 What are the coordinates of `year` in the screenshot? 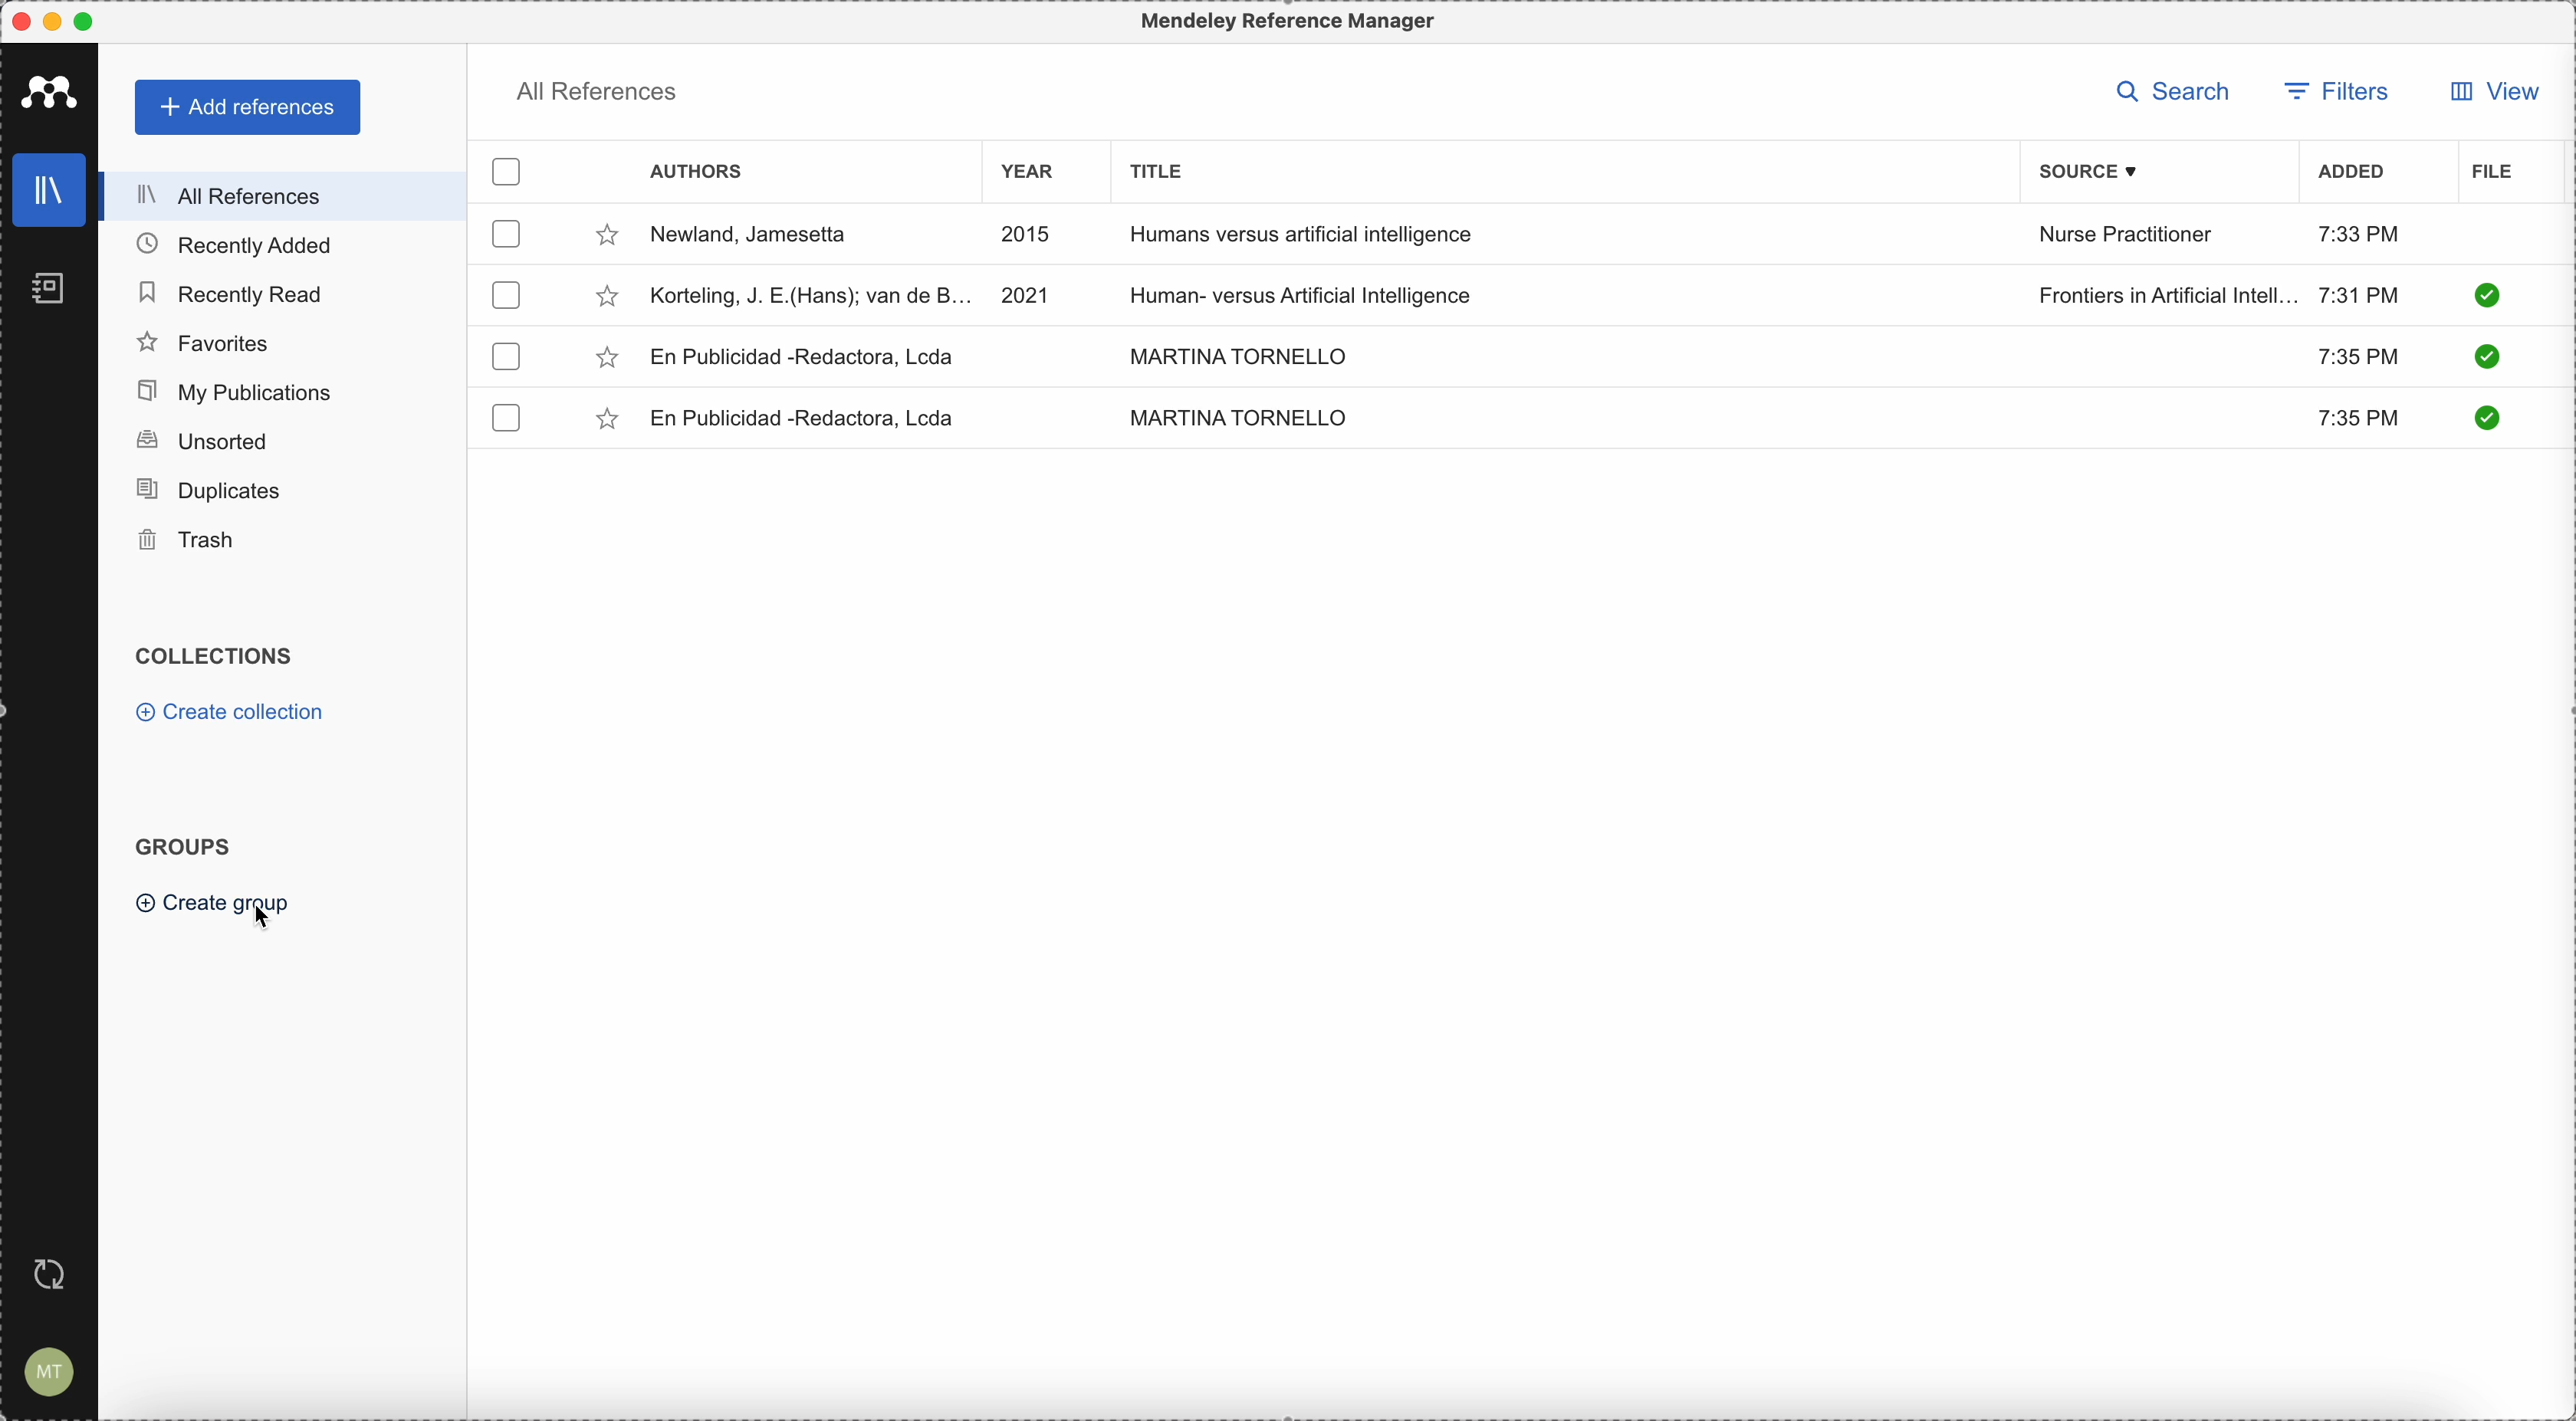 It's located at (1040, 175).